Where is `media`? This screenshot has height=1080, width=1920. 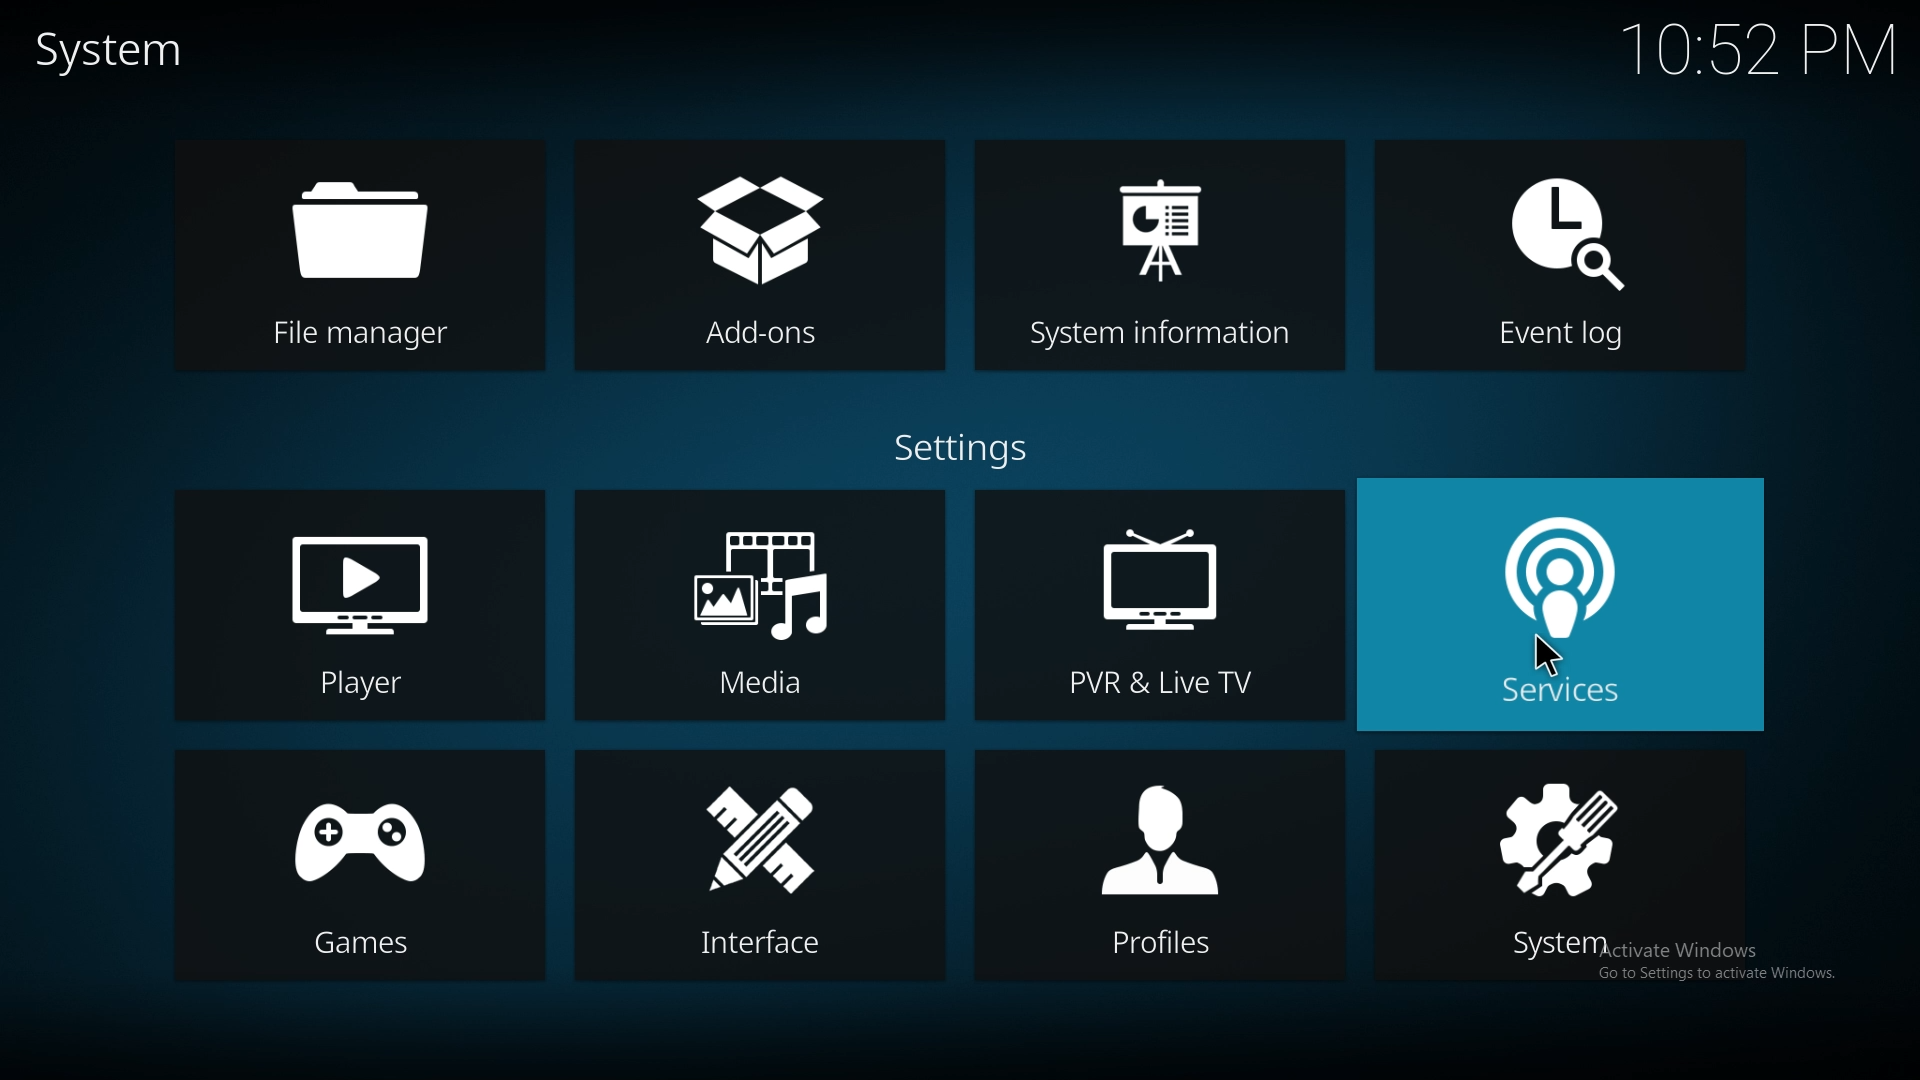
media is located at coordinates (757, 605).